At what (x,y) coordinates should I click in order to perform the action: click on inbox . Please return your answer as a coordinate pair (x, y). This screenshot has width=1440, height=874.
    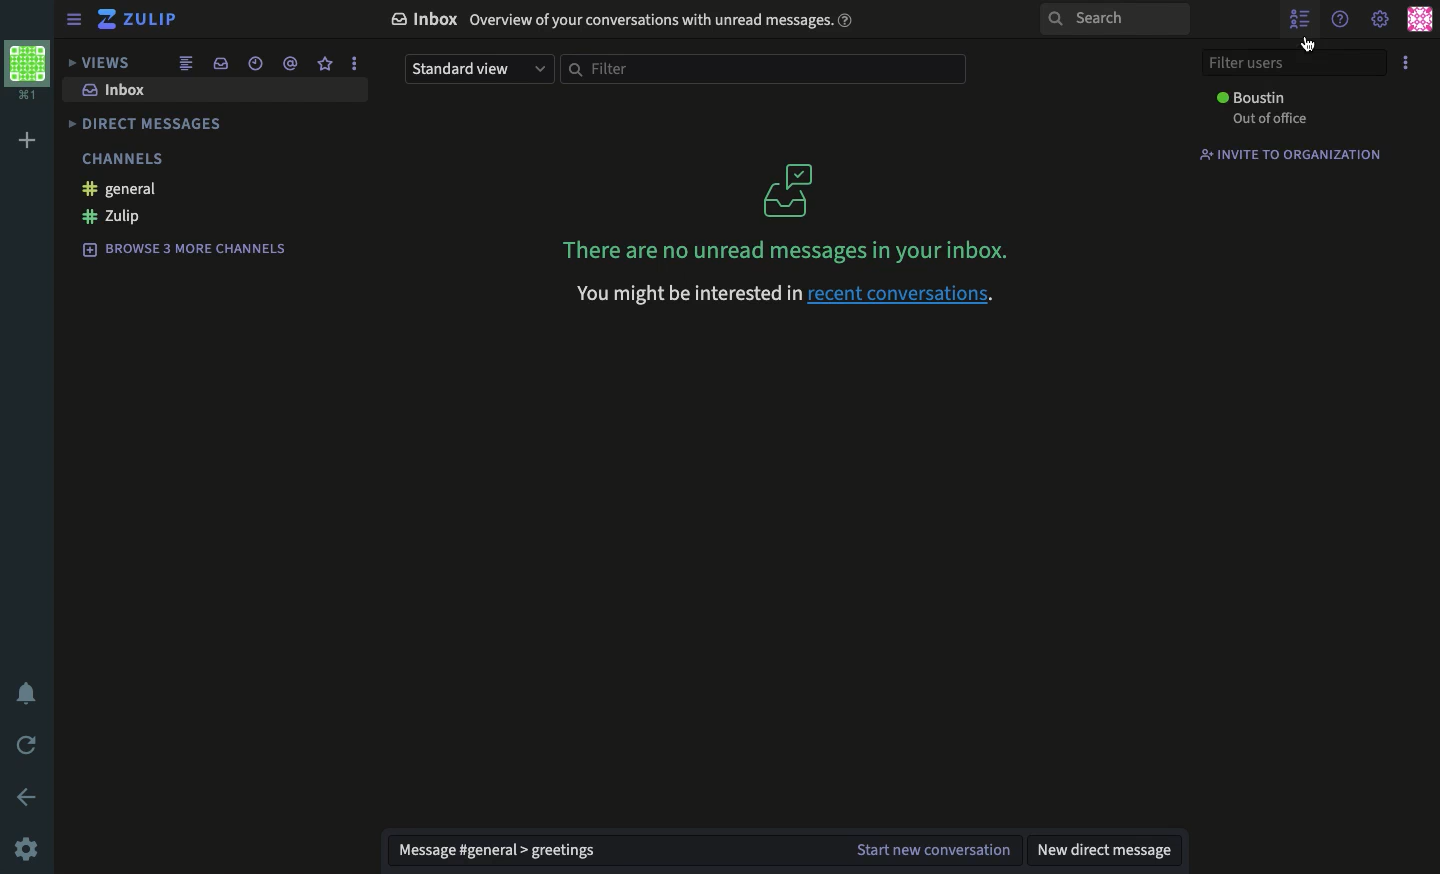
    Looking at the image, I should click on (111, 91).